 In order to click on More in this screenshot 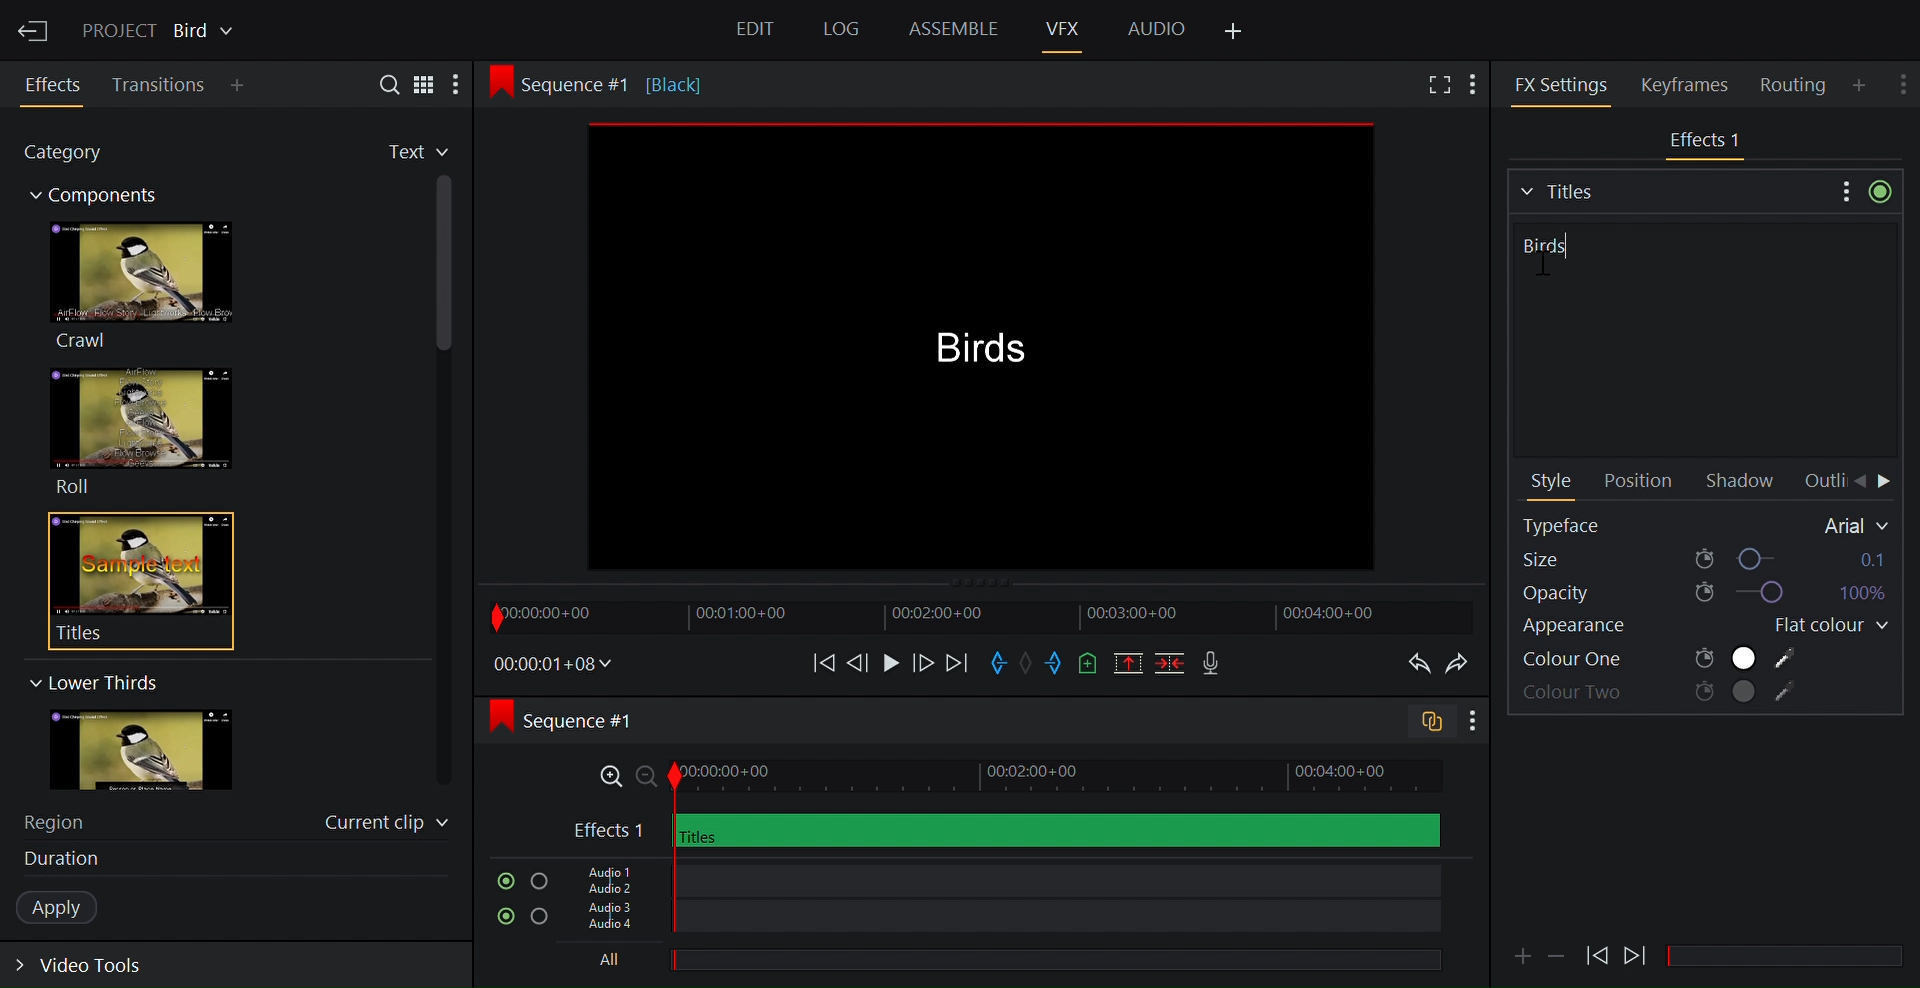, I will do `click(463, 85)`.